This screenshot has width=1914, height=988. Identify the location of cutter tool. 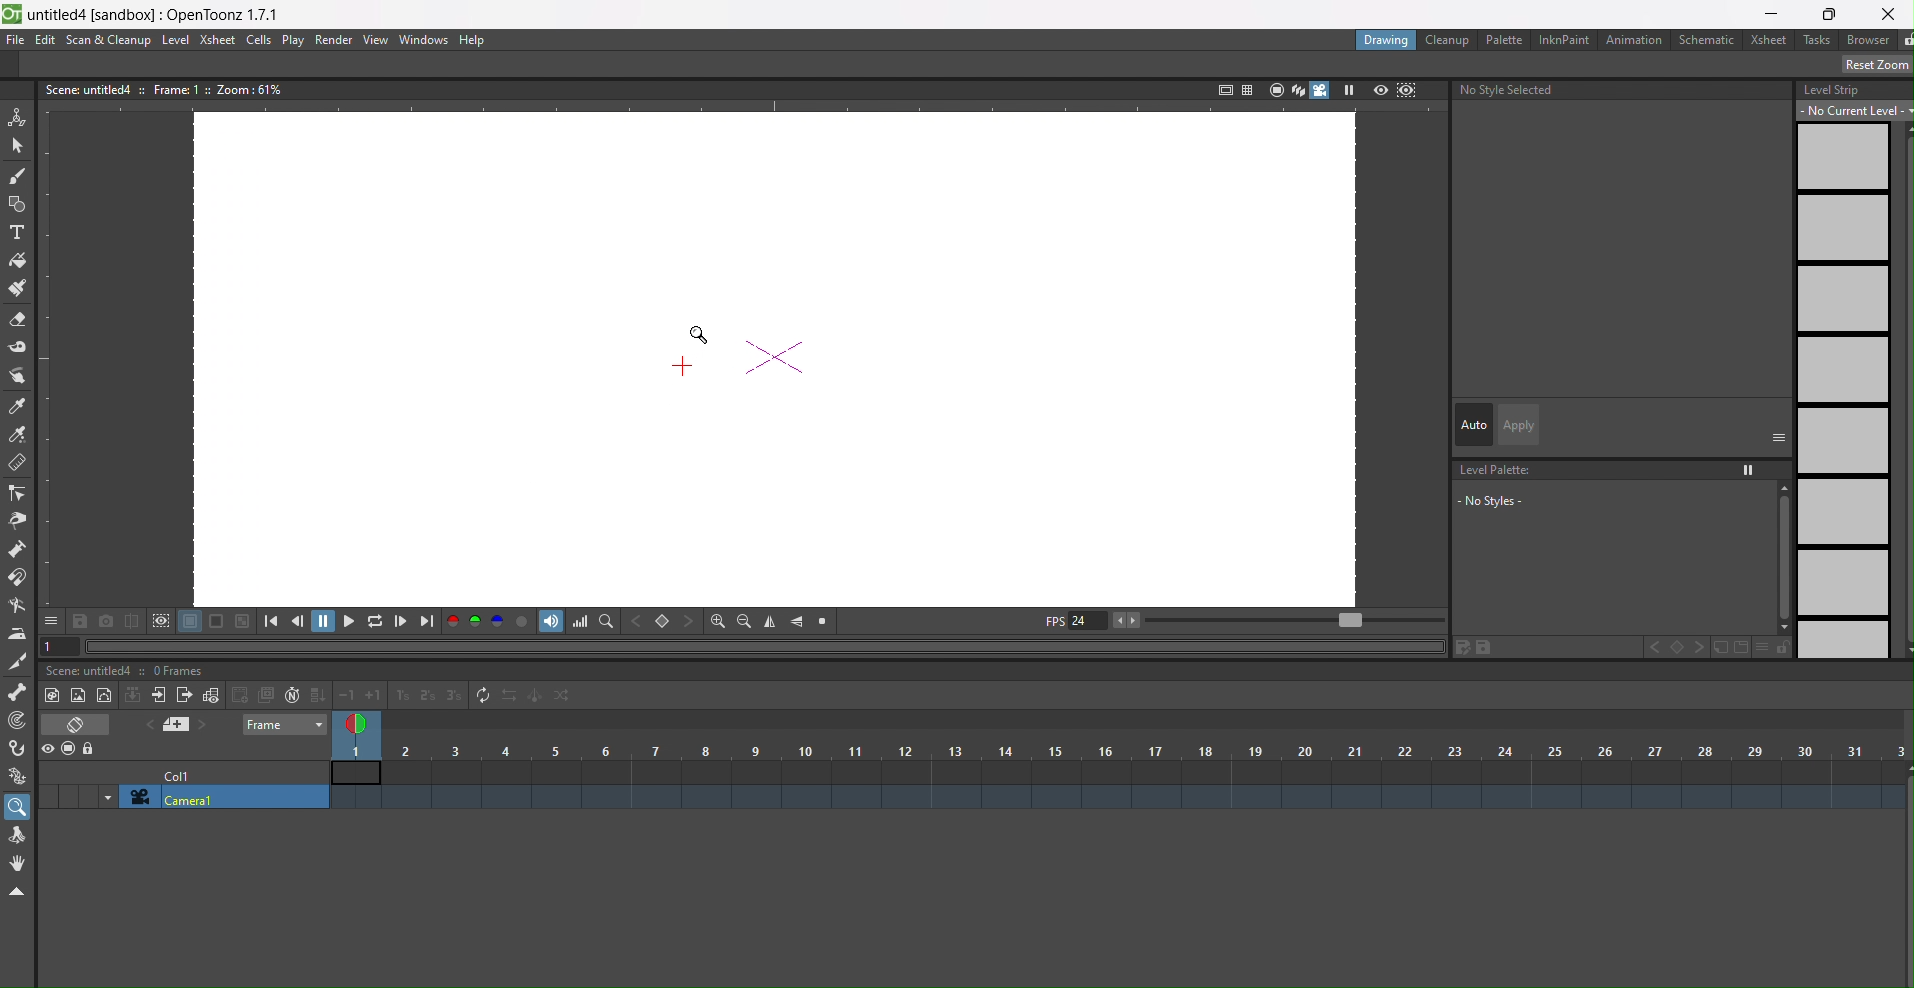
(18, 661).